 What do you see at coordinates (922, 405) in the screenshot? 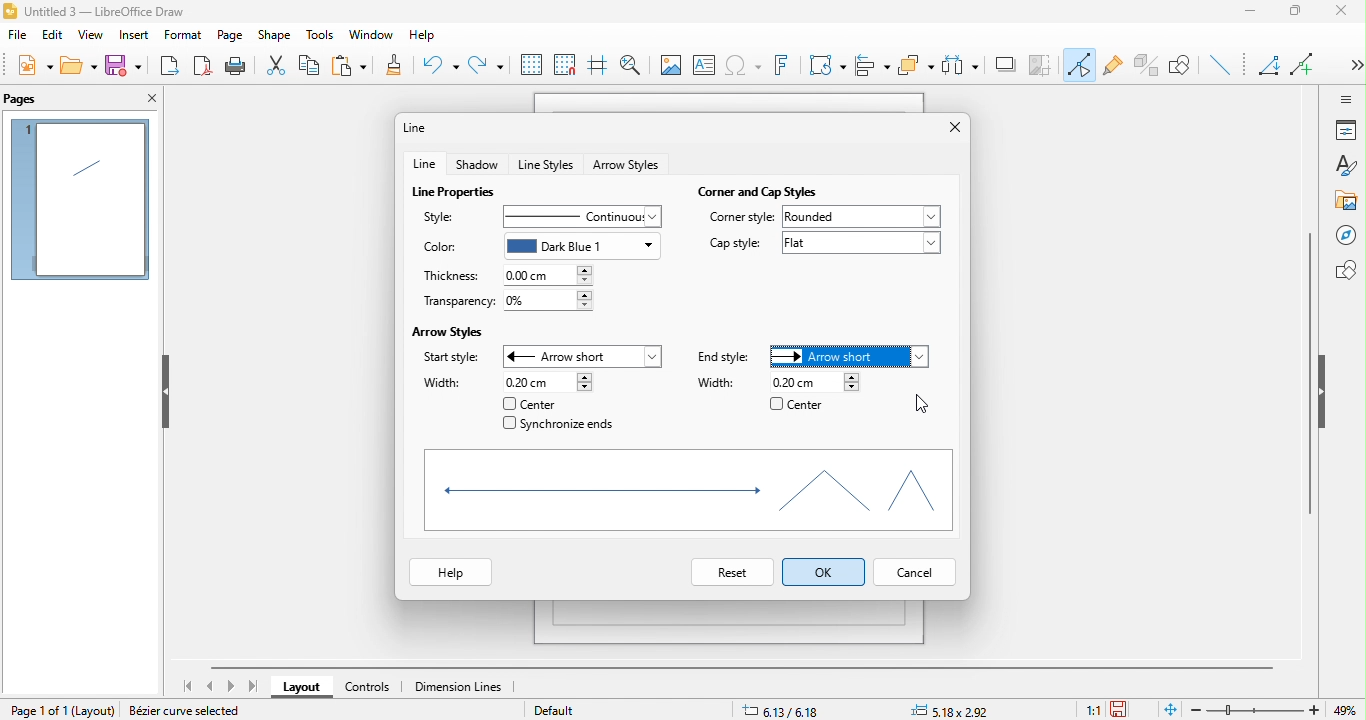
I see `cursor movement` at bounding box center [922, 405].